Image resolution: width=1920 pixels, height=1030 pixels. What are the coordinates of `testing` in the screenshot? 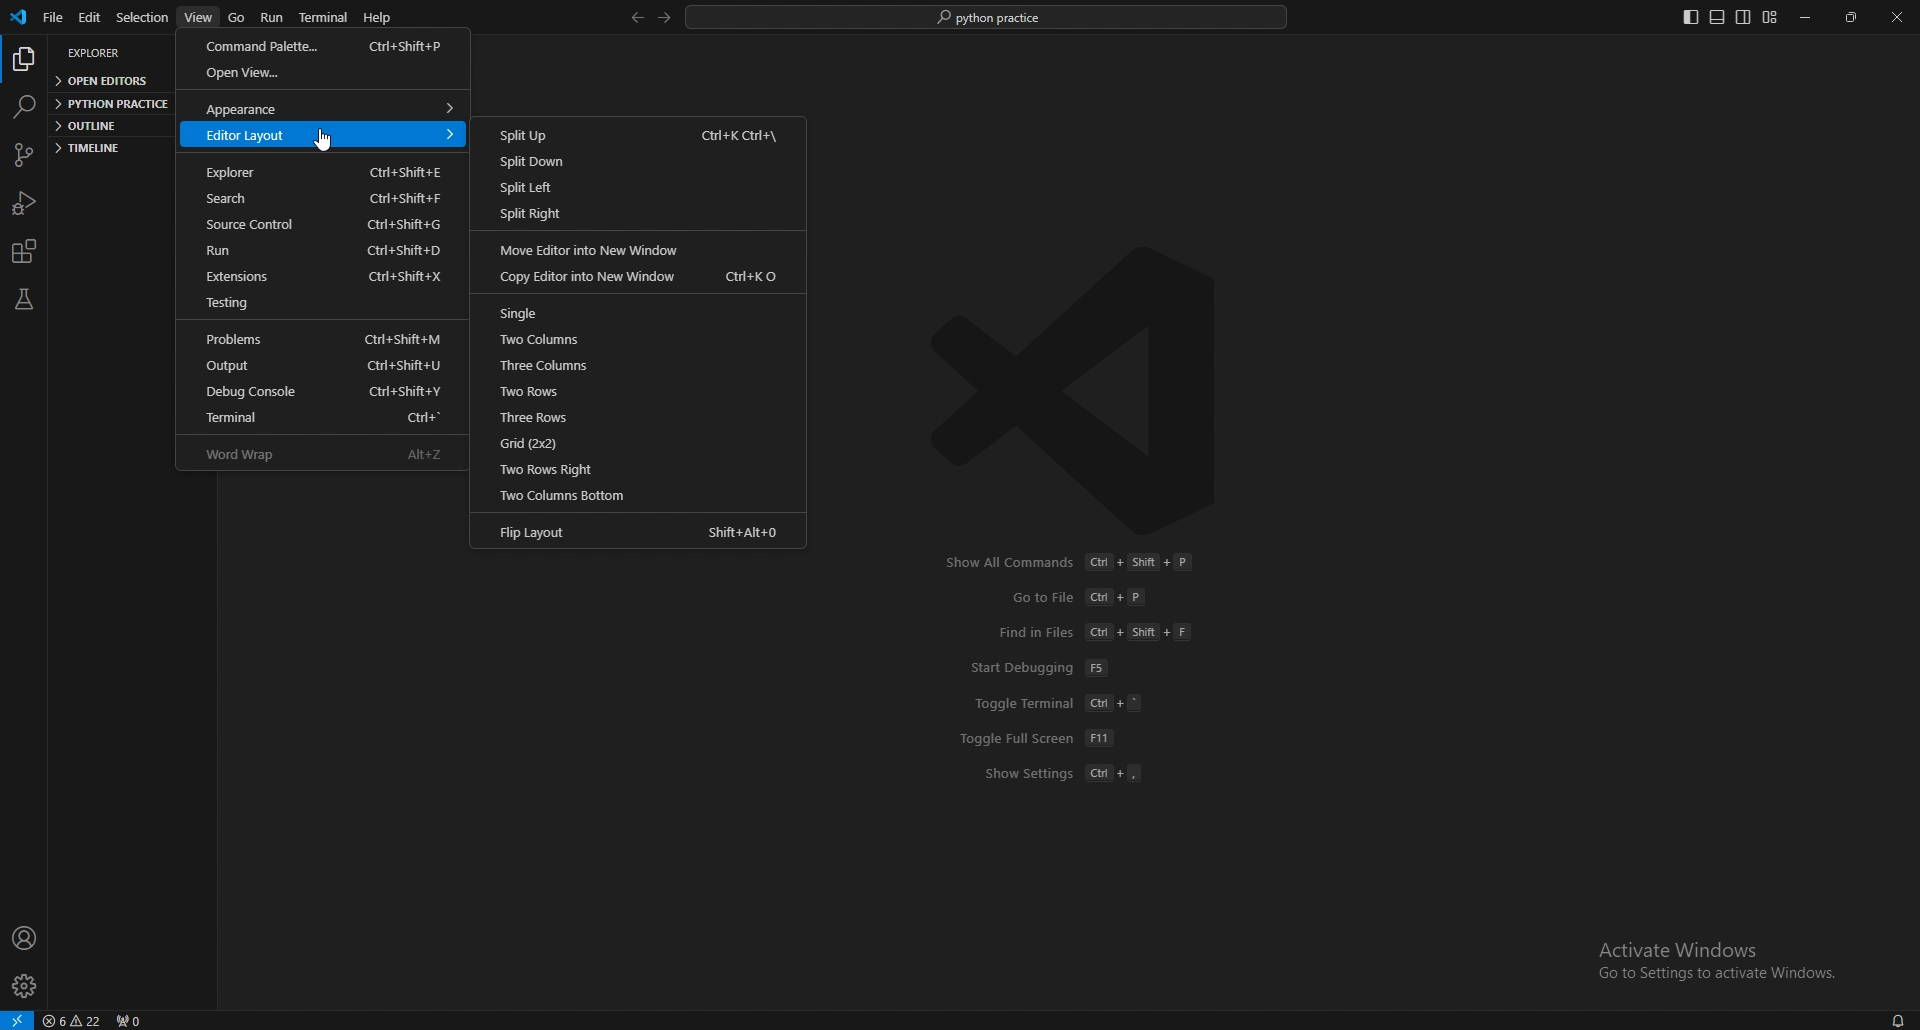 It's located at (23, 300).